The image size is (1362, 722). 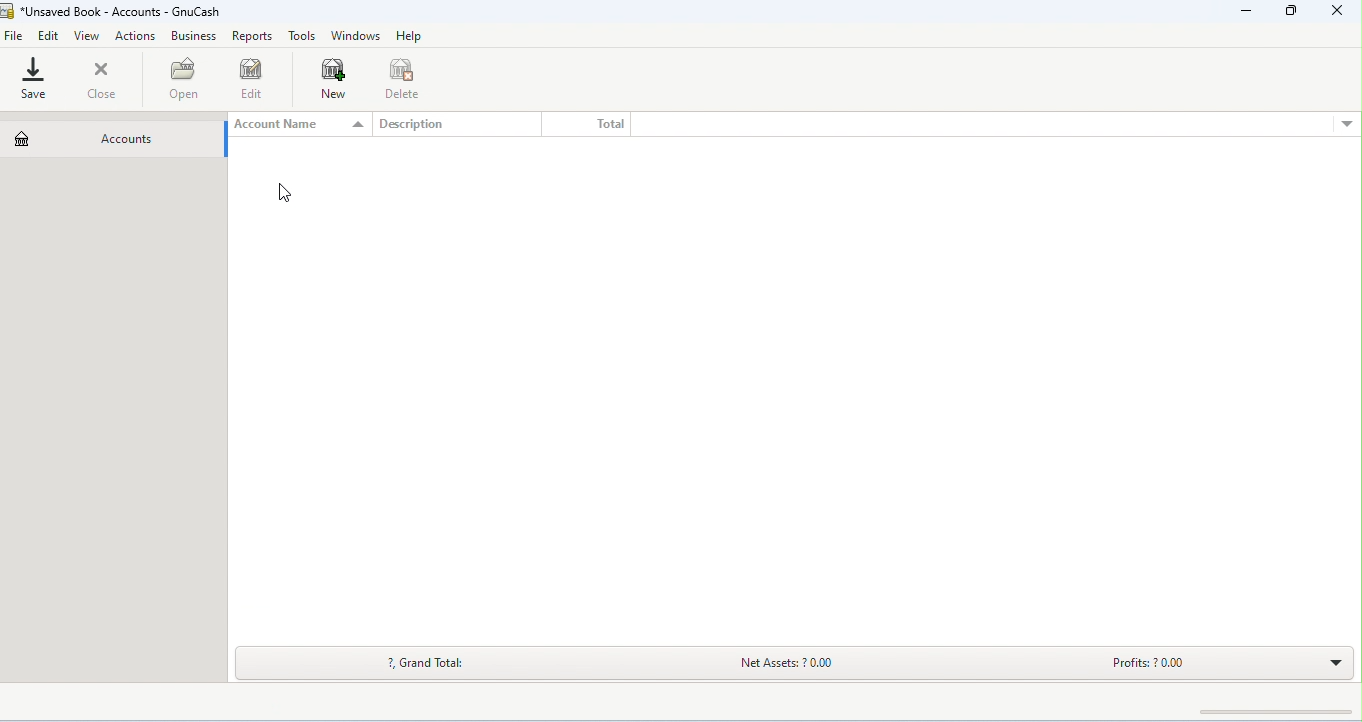 I want to click on business, so click(x=195, y=35).